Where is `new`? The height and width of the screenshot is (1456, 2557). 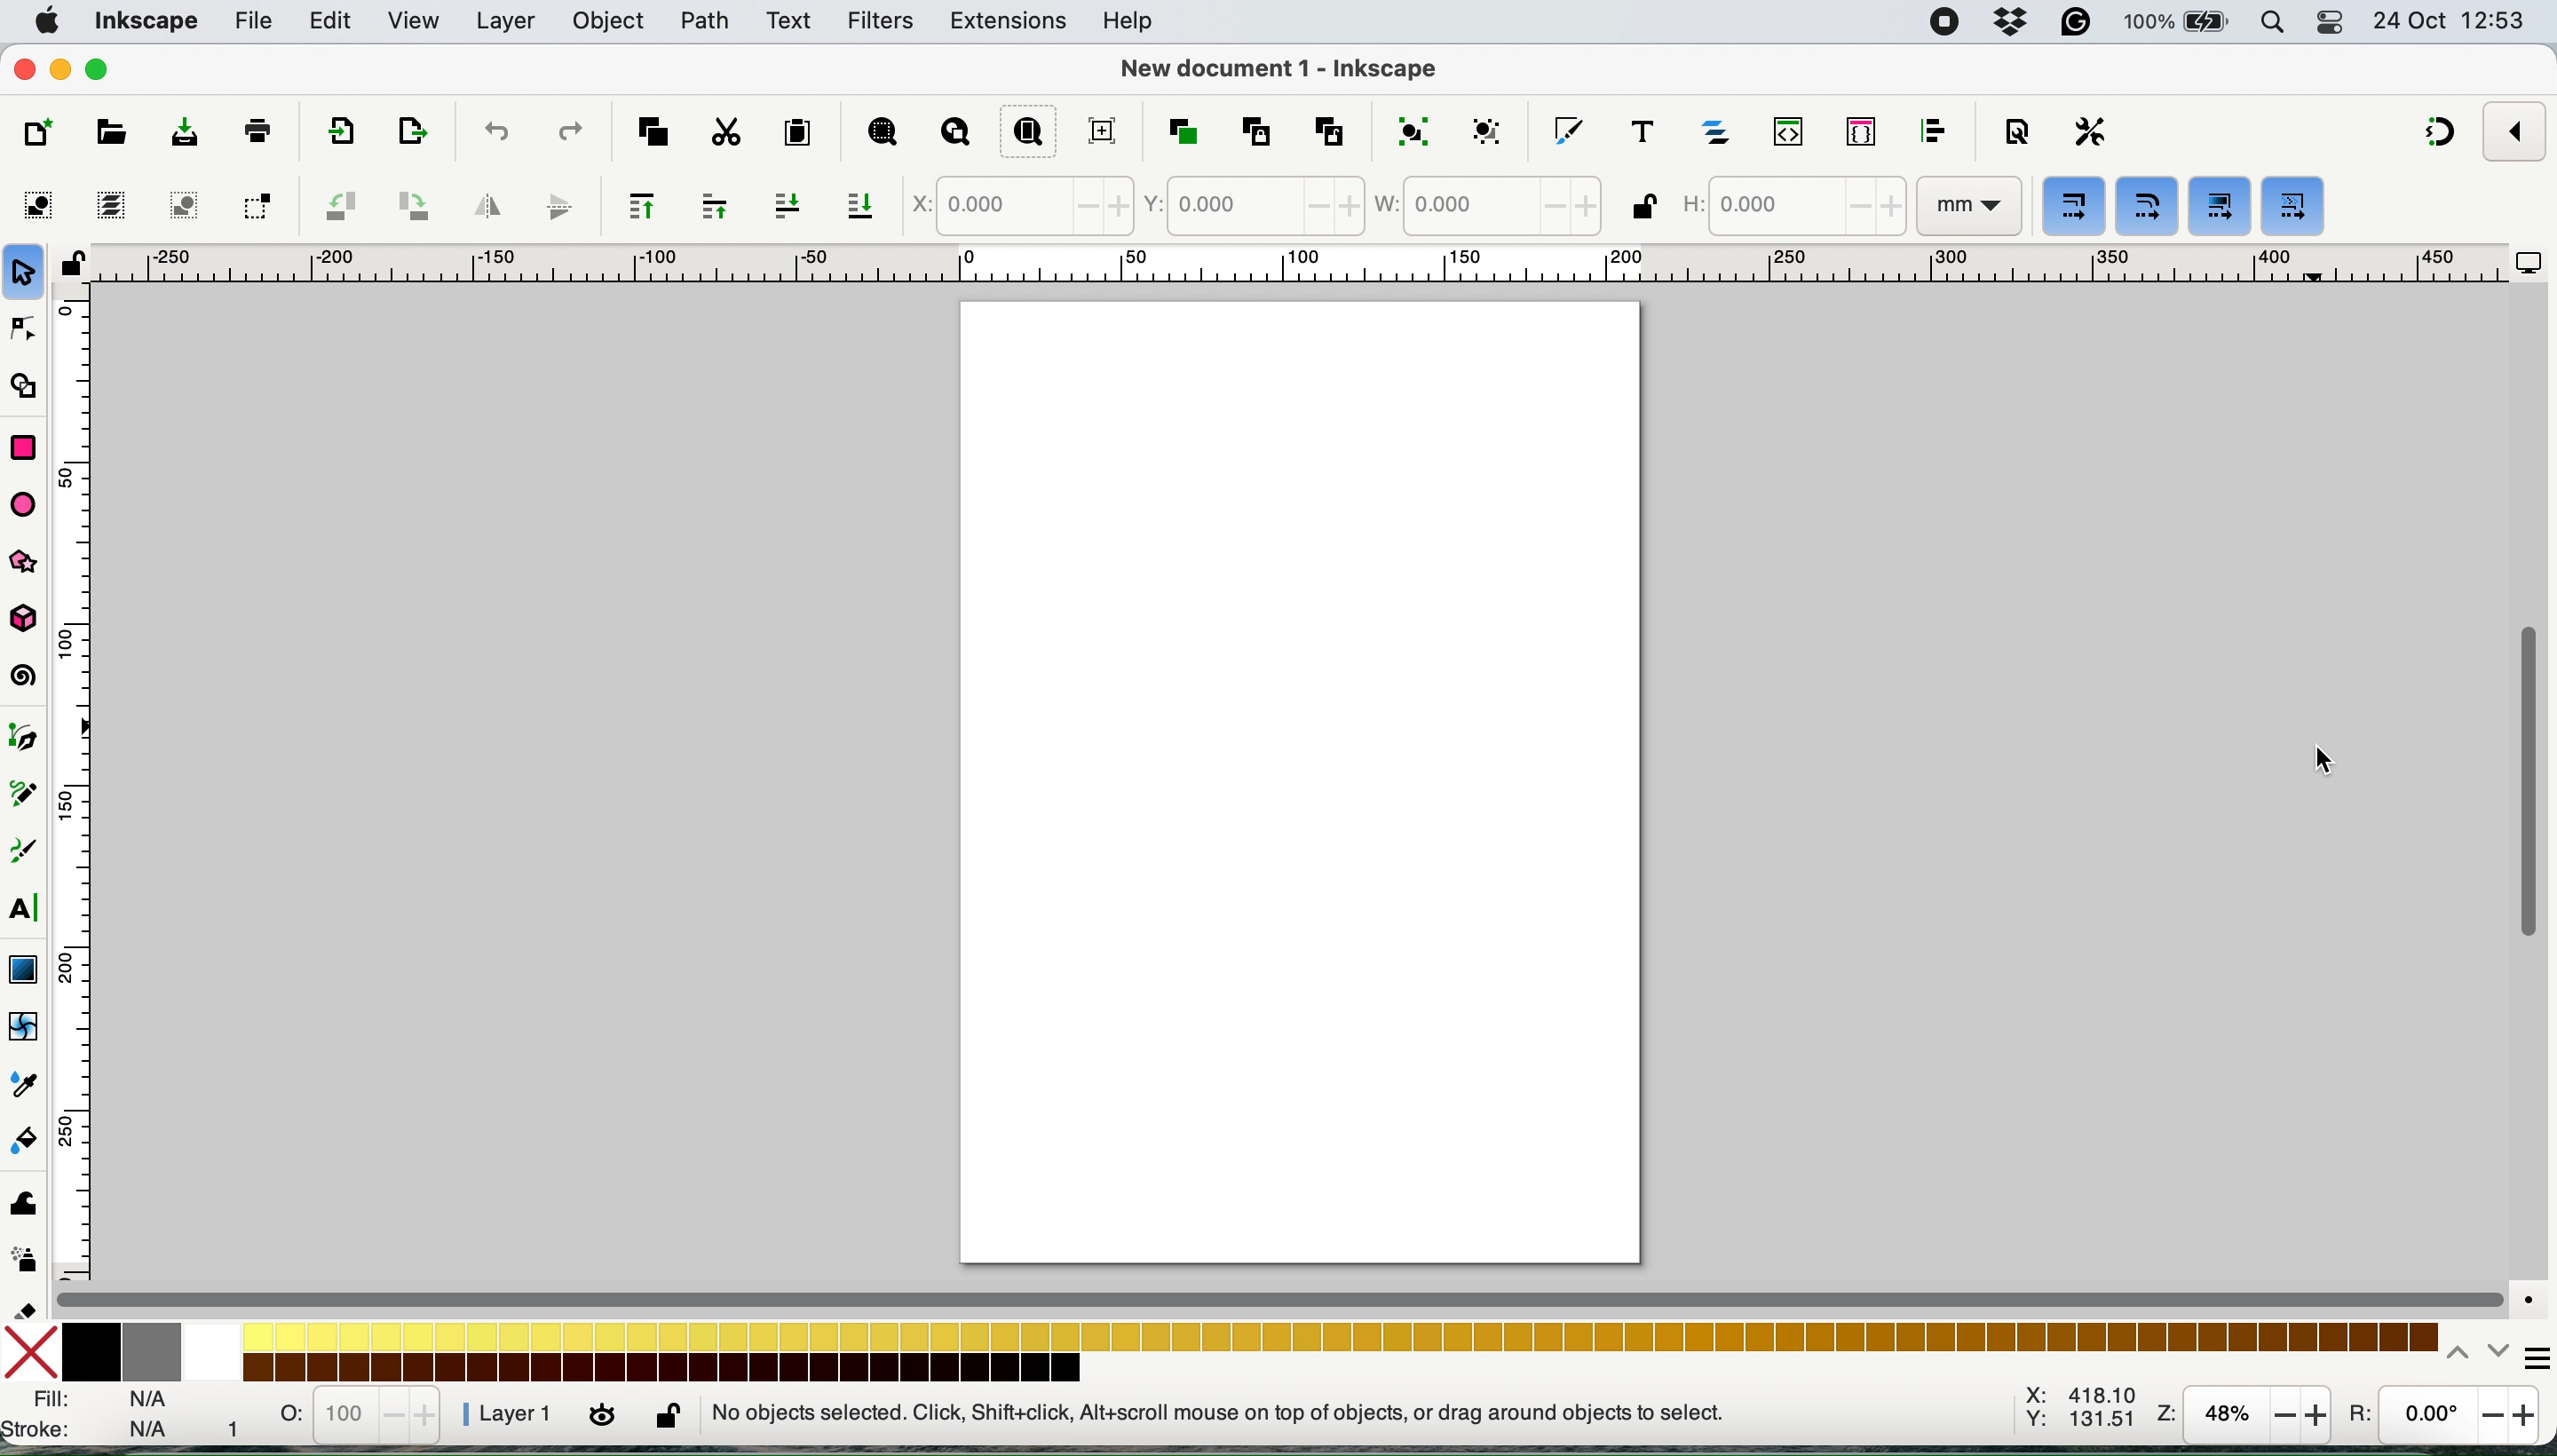
new is located at coordinates (41, 132).